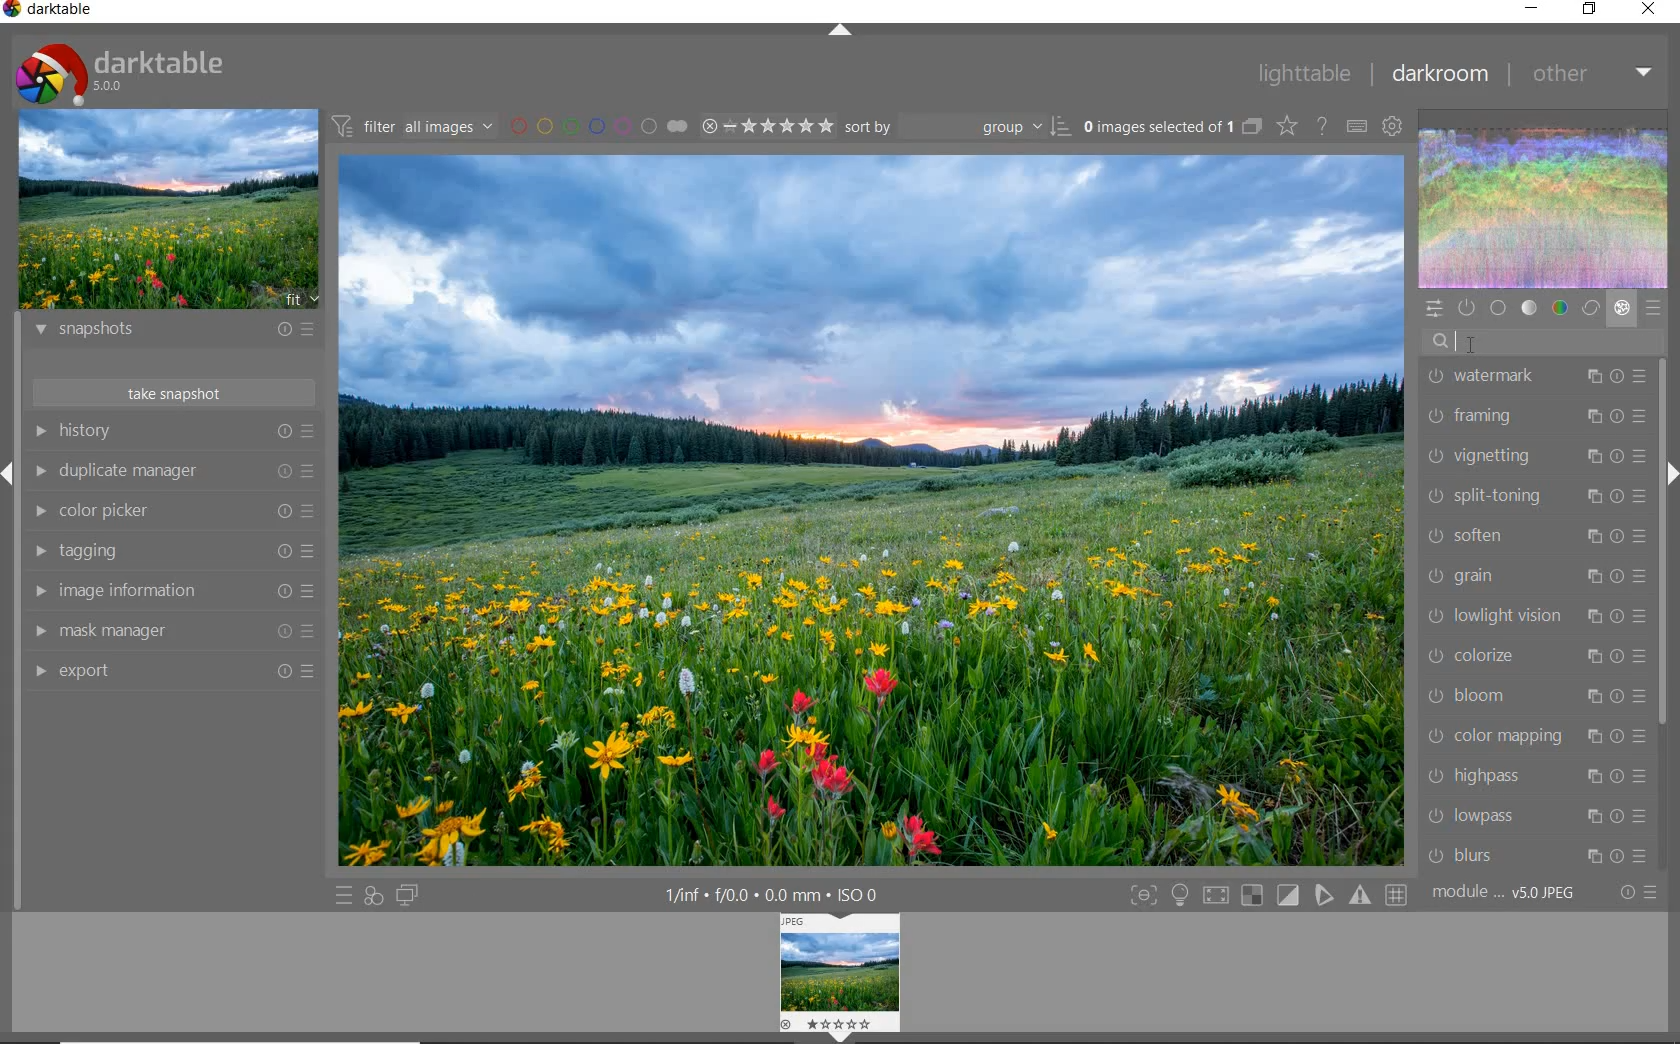  What do you see at coordinates (1536, 856) in the screenshot?
I see `blurs` at bounding box center [1536, 856].